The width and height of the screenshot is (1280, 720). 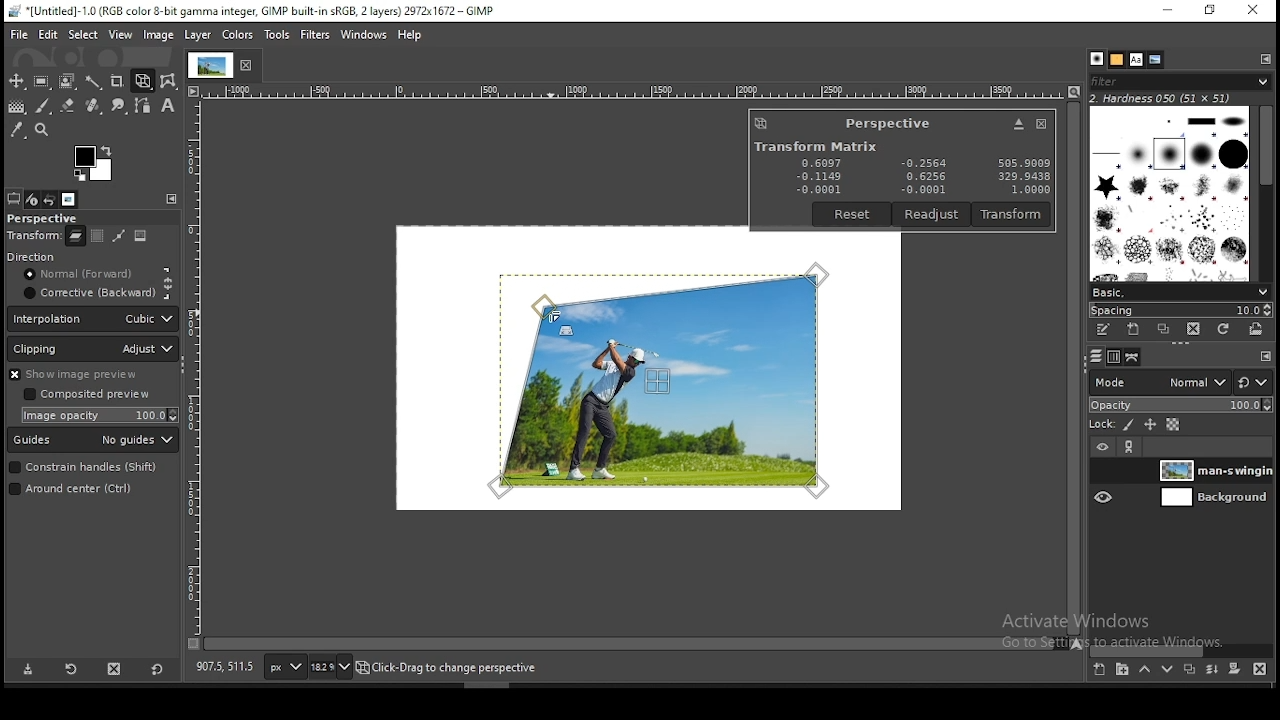 I want to click on horizontal scale , so click(x=633, y=89).